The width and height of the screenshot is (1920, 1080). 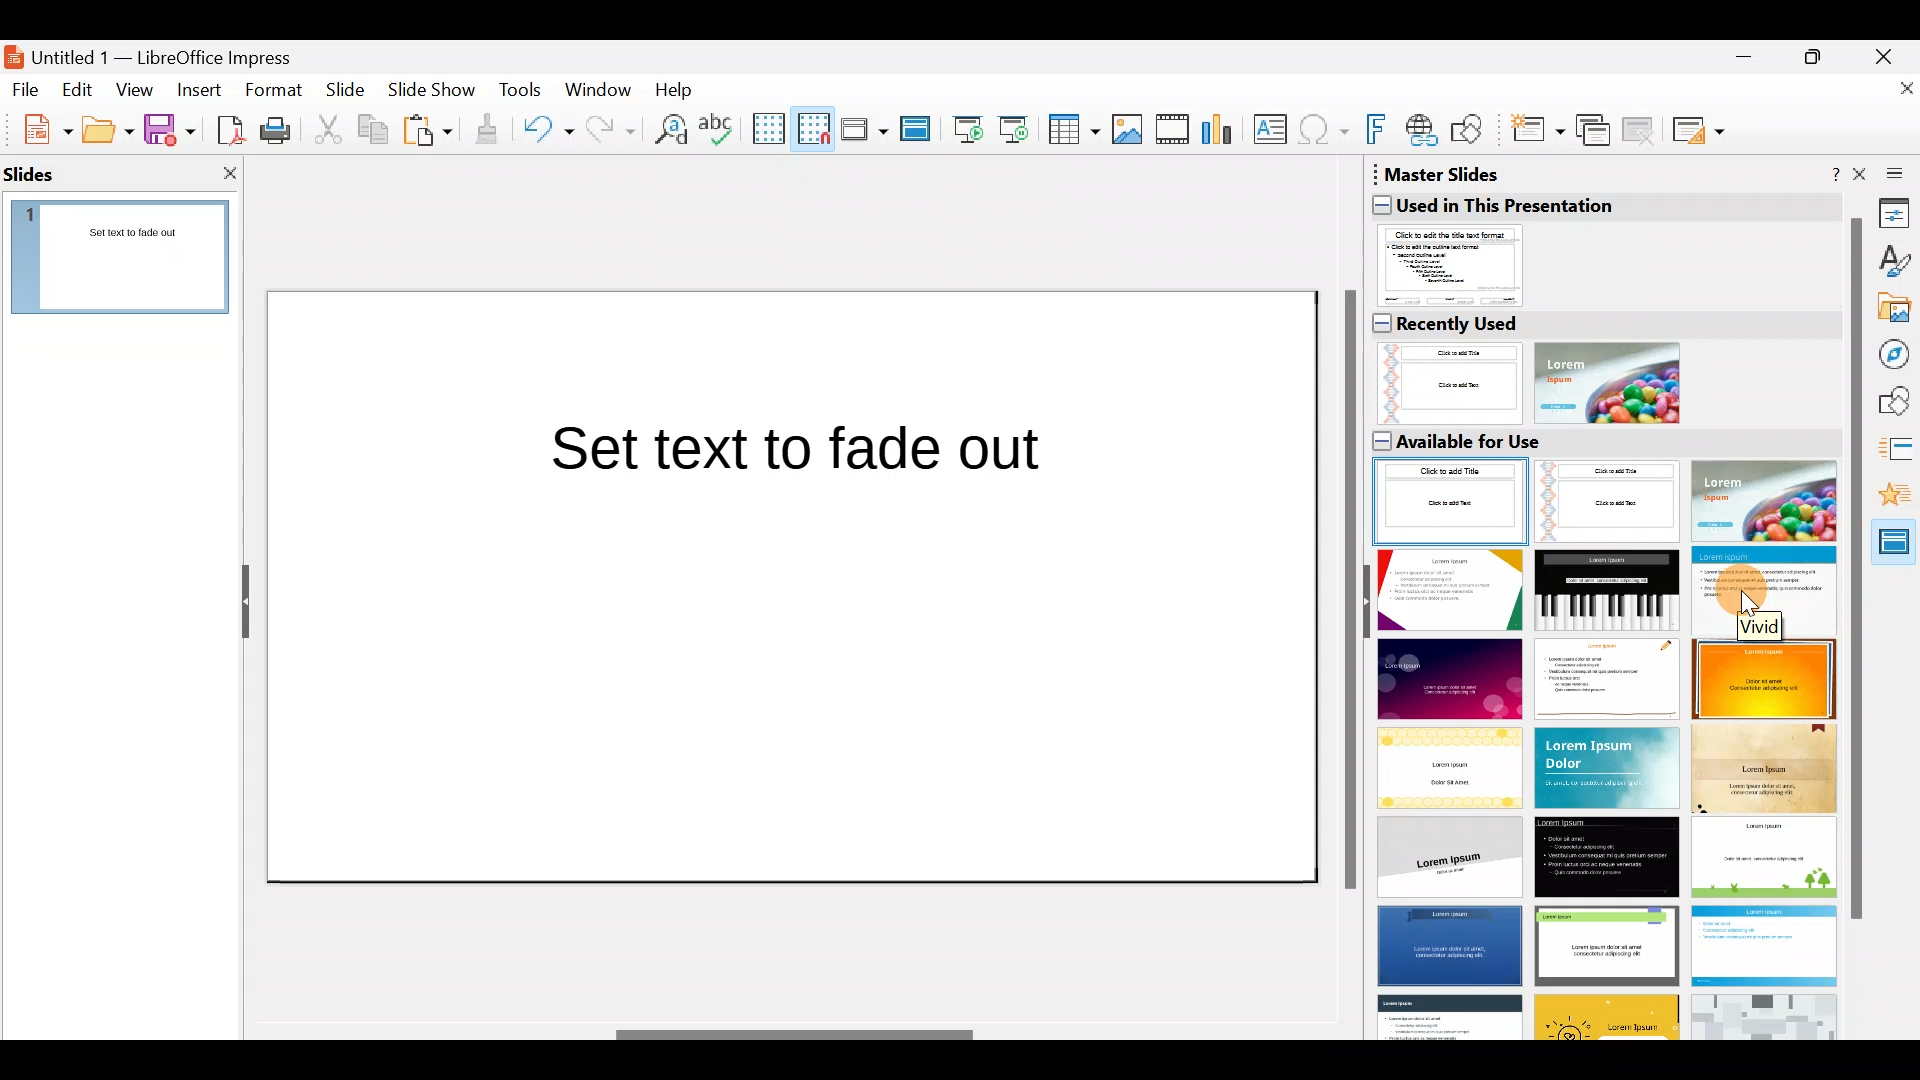 I want to click on Format, so click(x=272, y=89).